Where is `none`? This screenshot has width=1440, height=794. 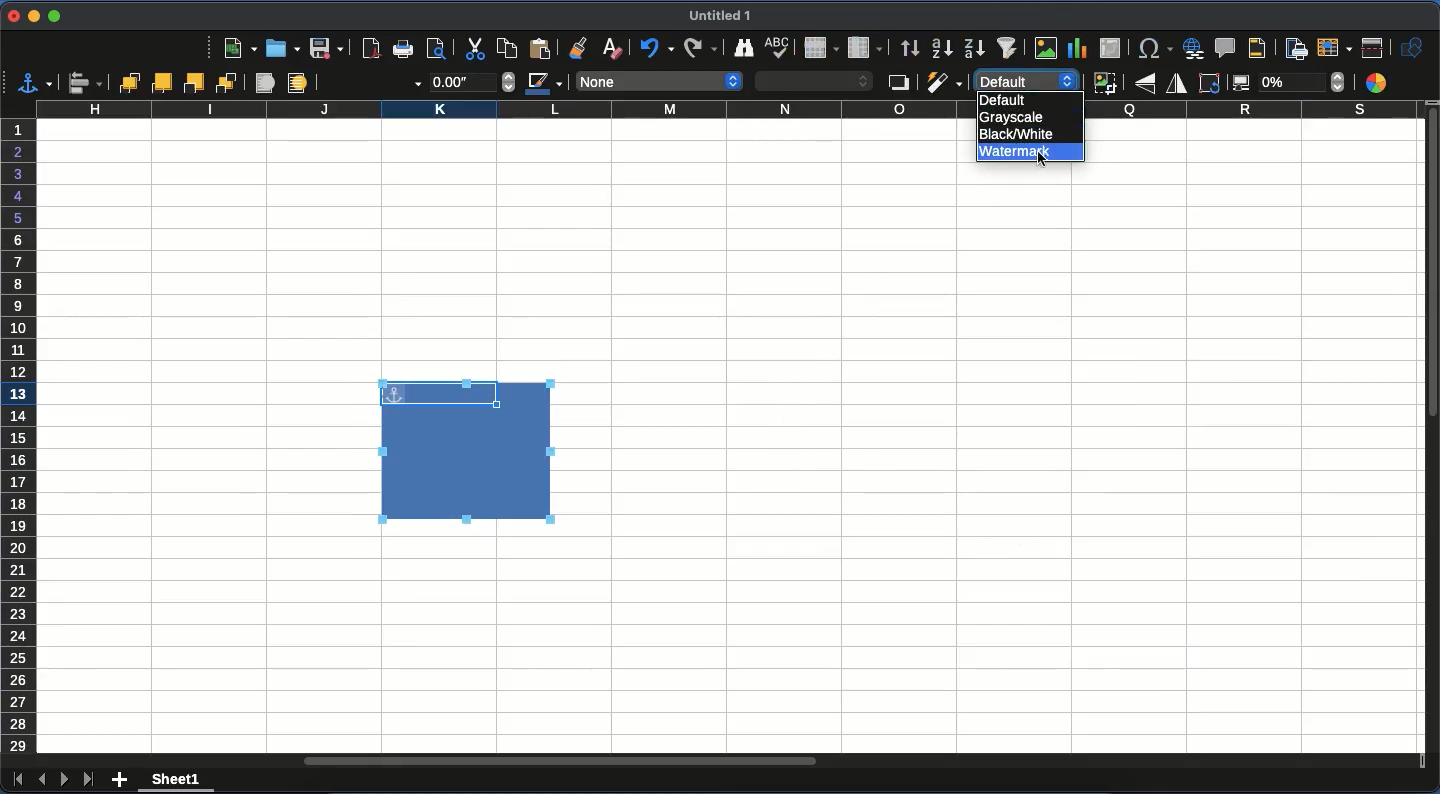
none is located at coordinates (659, 81).